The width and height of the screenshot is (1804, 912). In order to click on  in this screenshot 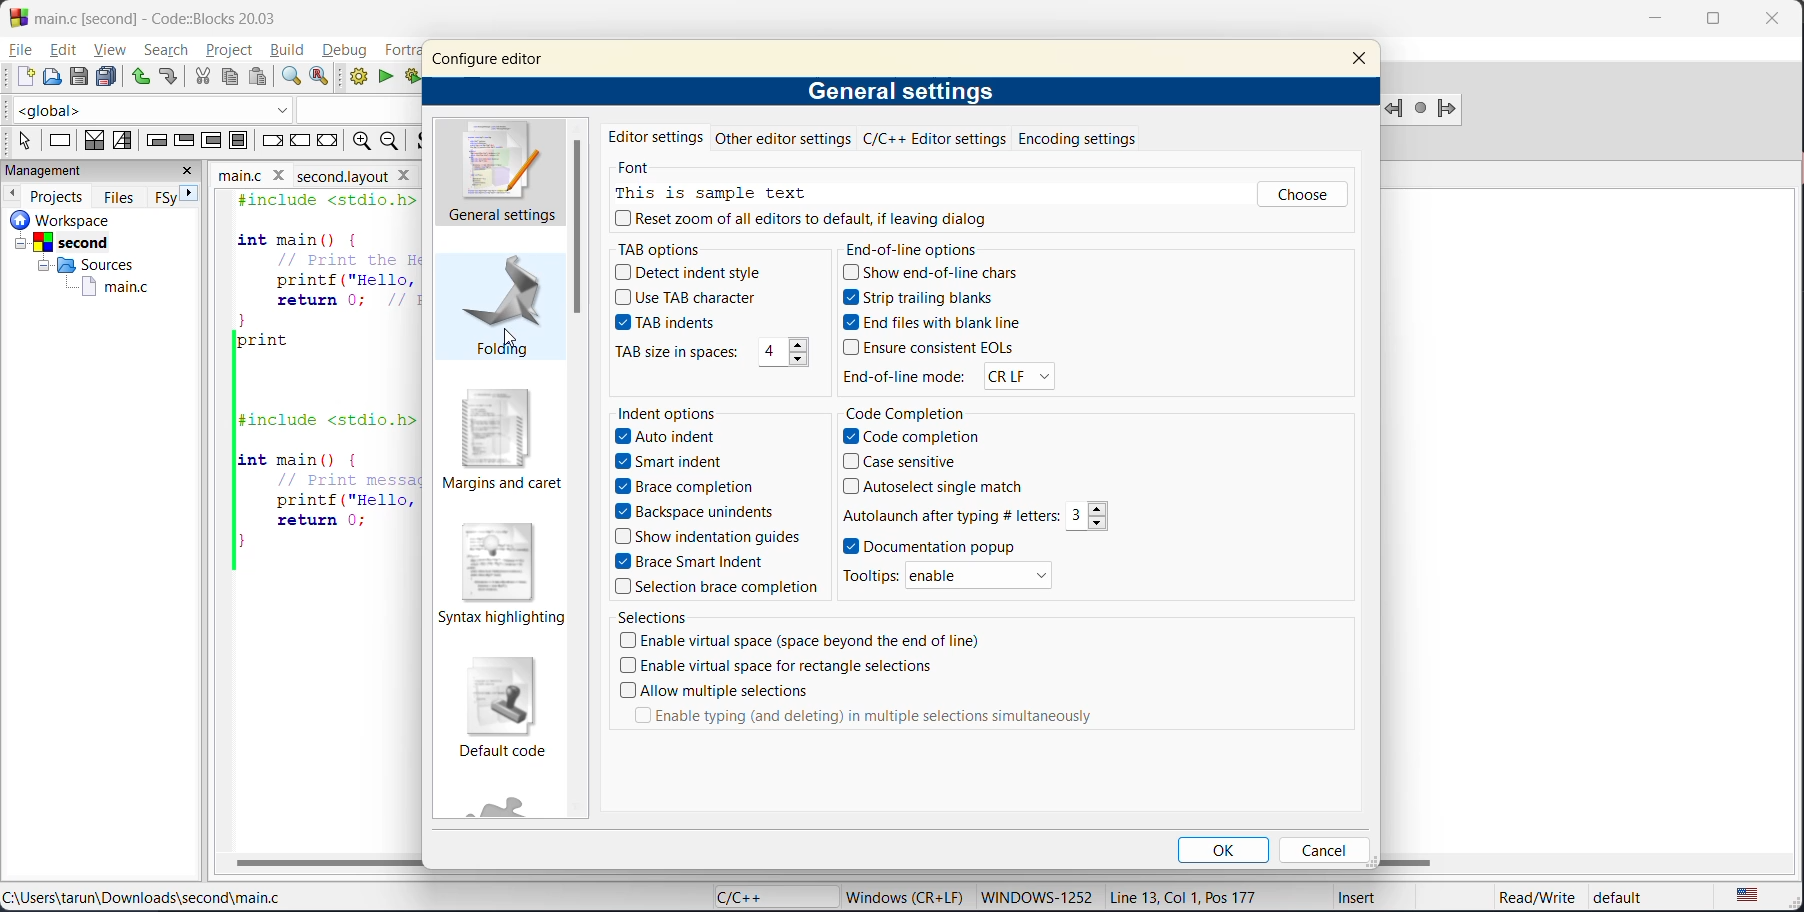, I will do `click(672, 352)`.